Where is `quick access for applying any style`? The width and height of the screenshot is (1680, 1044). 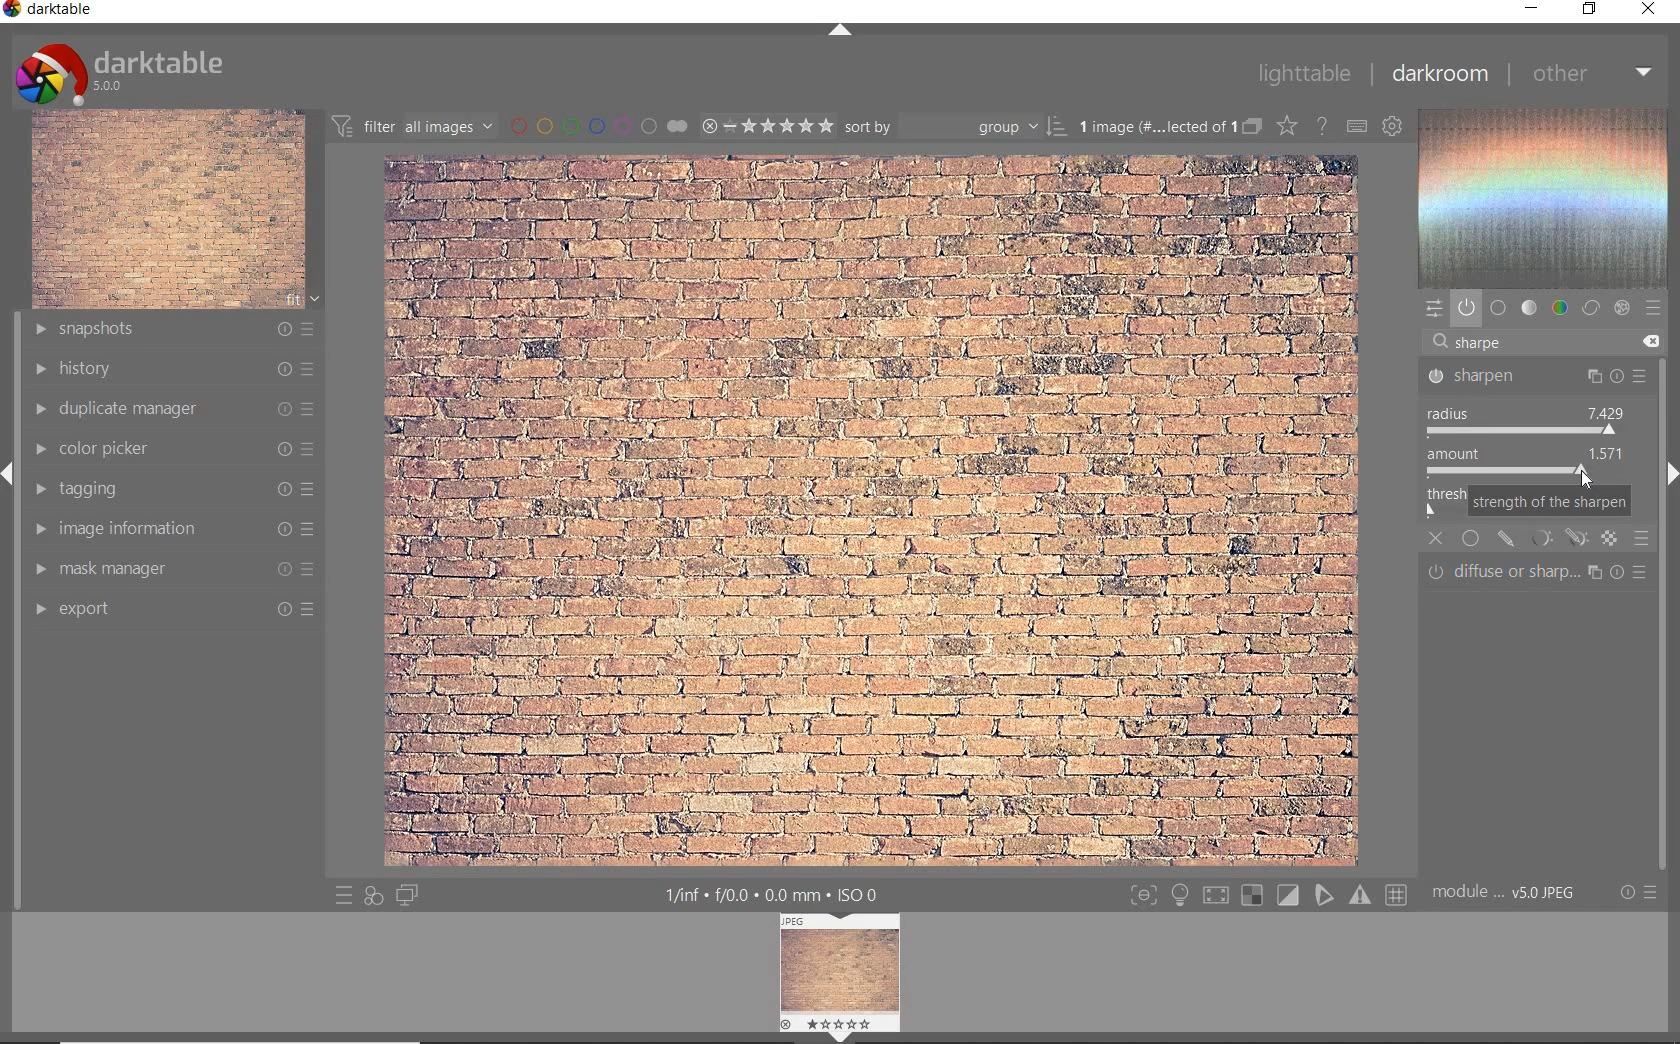
quick access for applying any style is located at coordinates (372, 898).